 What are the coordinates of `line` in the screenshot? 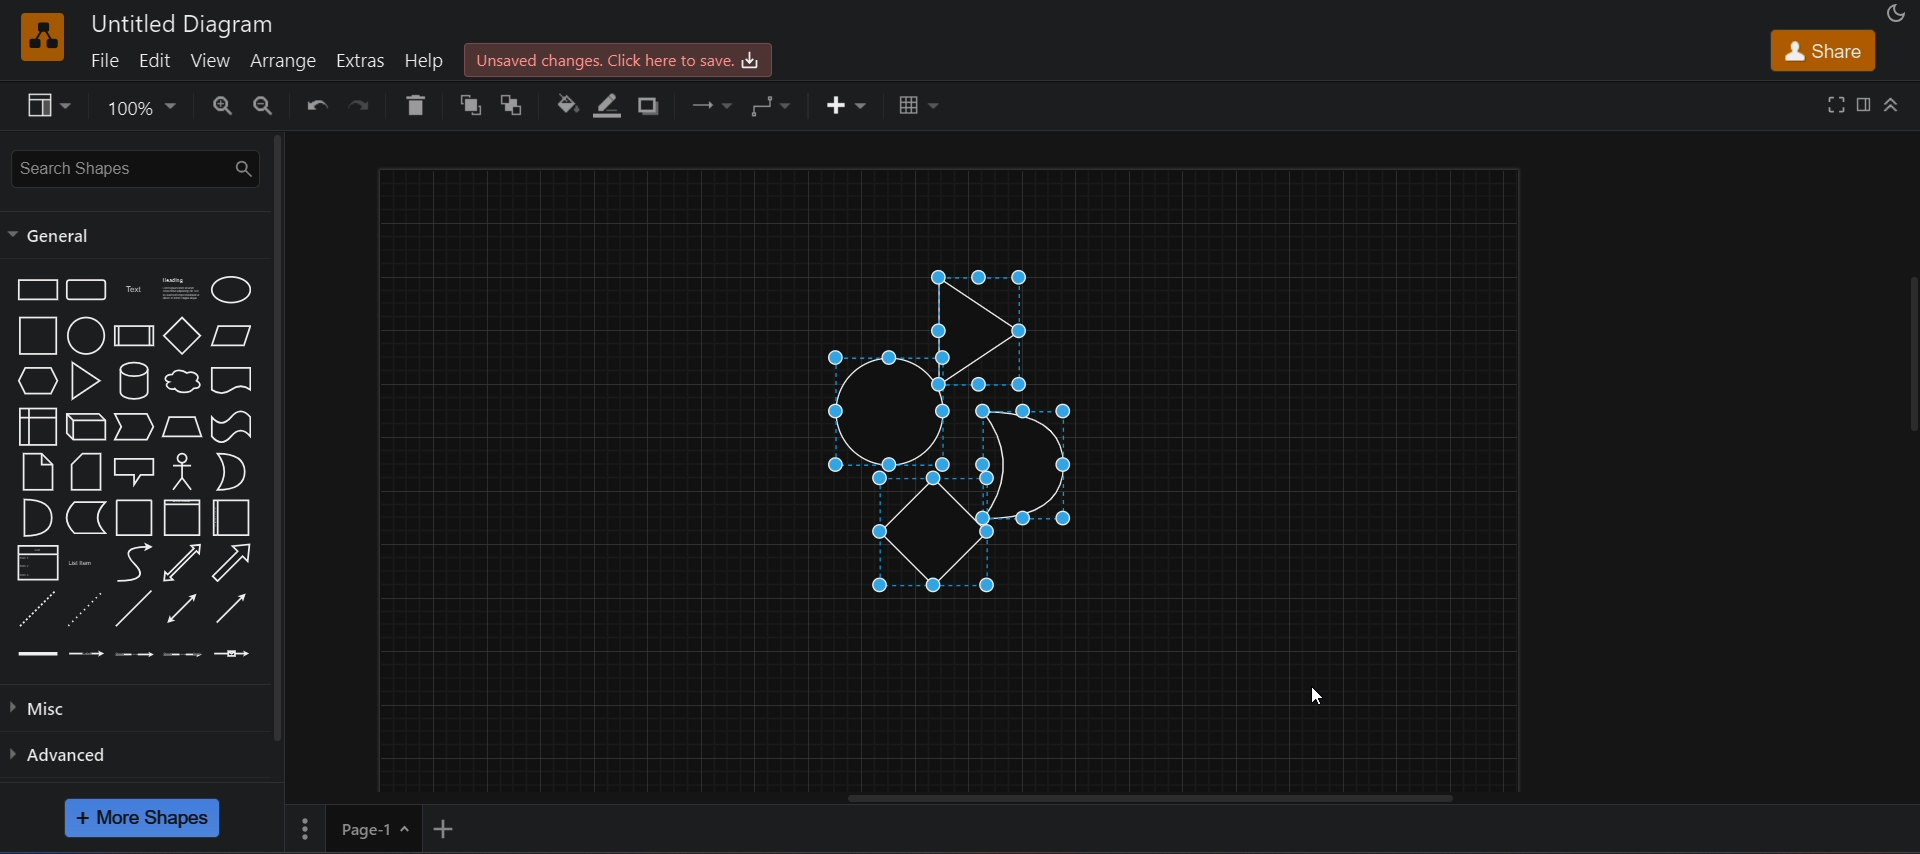 It's located at (136, 608).